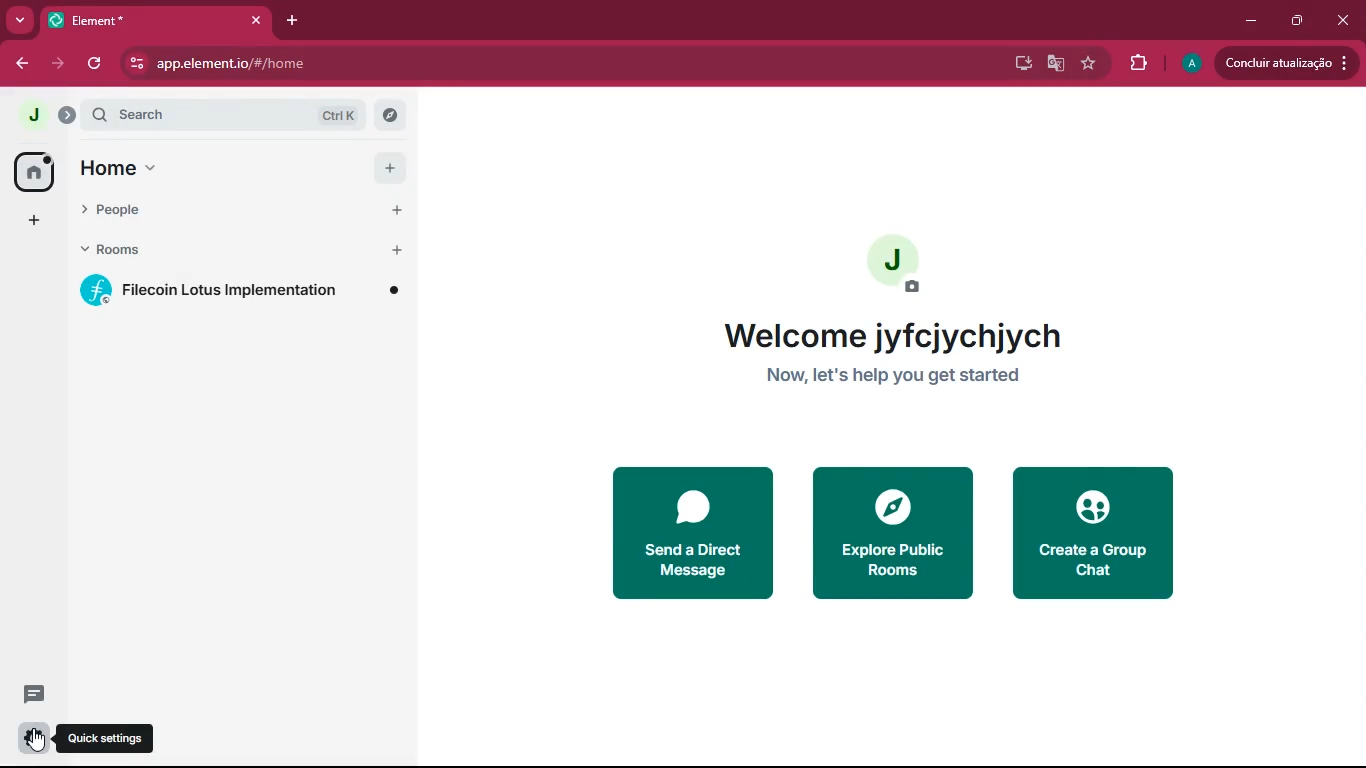  I want to click on Welcome jyfcjychjych, so click(895, 335).